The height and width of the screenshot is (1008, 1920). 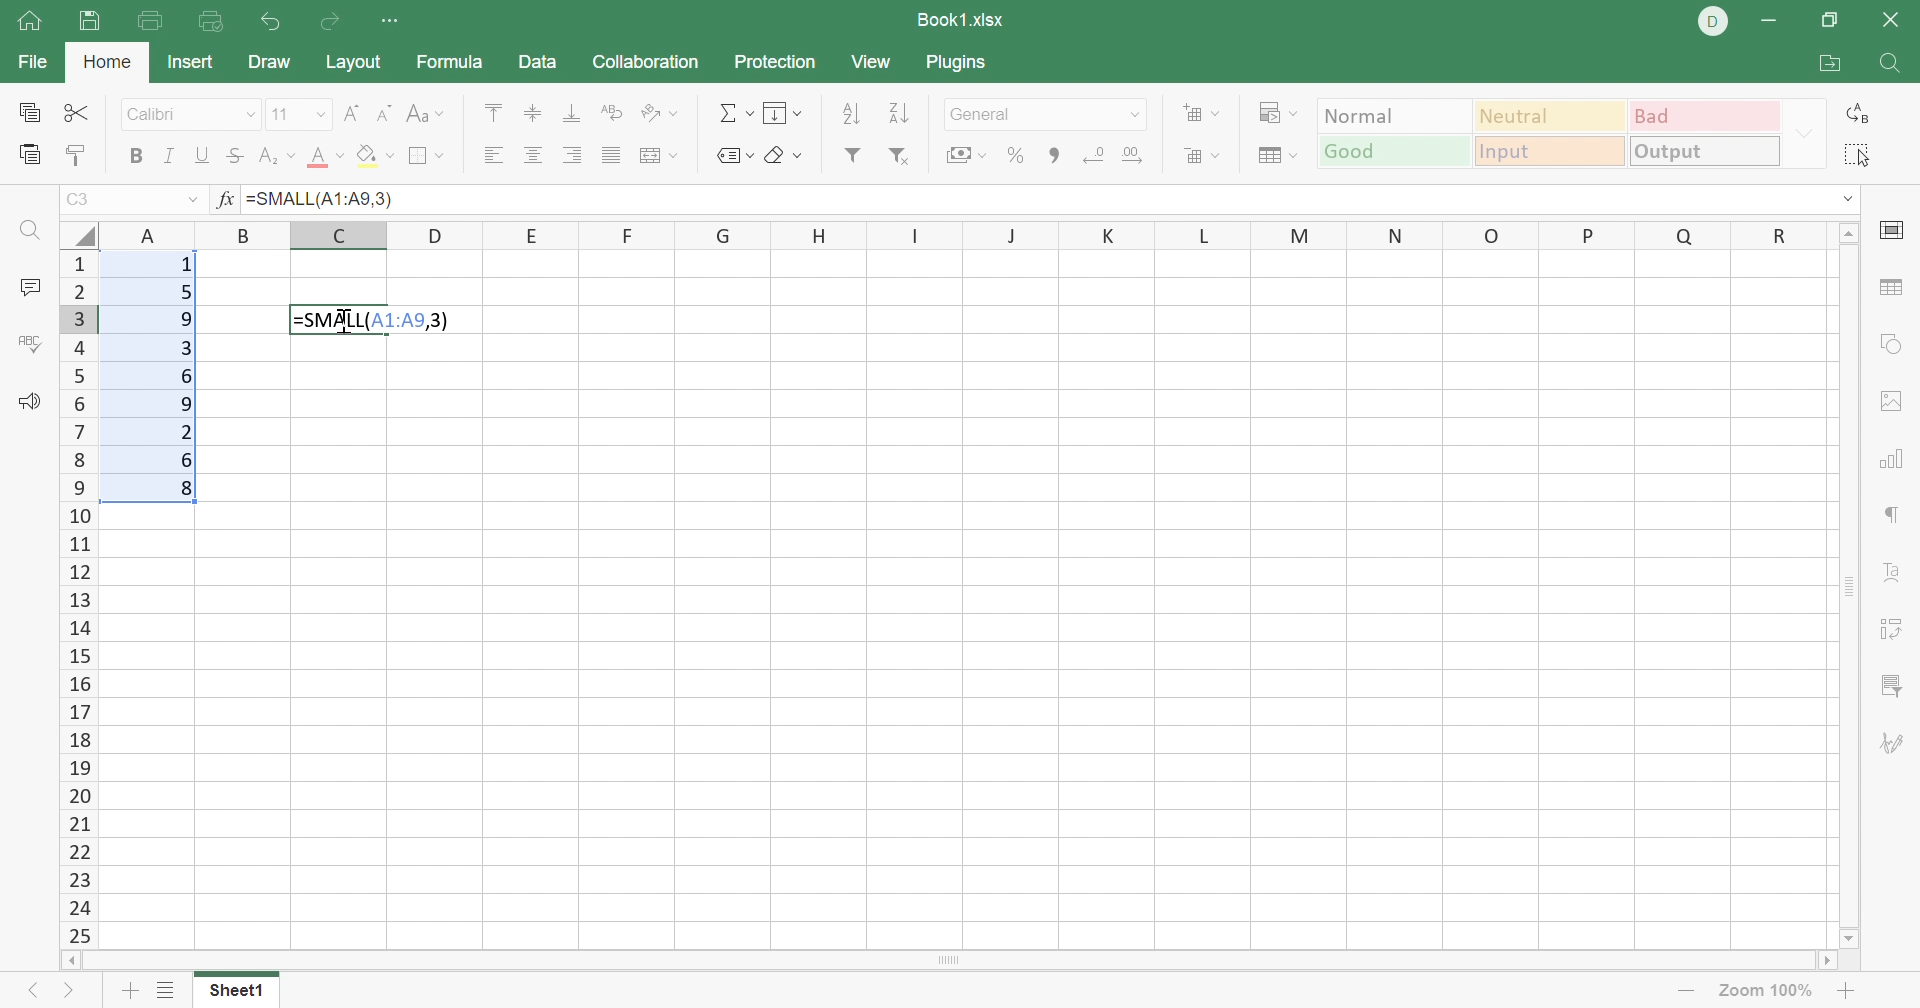 I want to click on Open file location, so click(x=1834, y=63).